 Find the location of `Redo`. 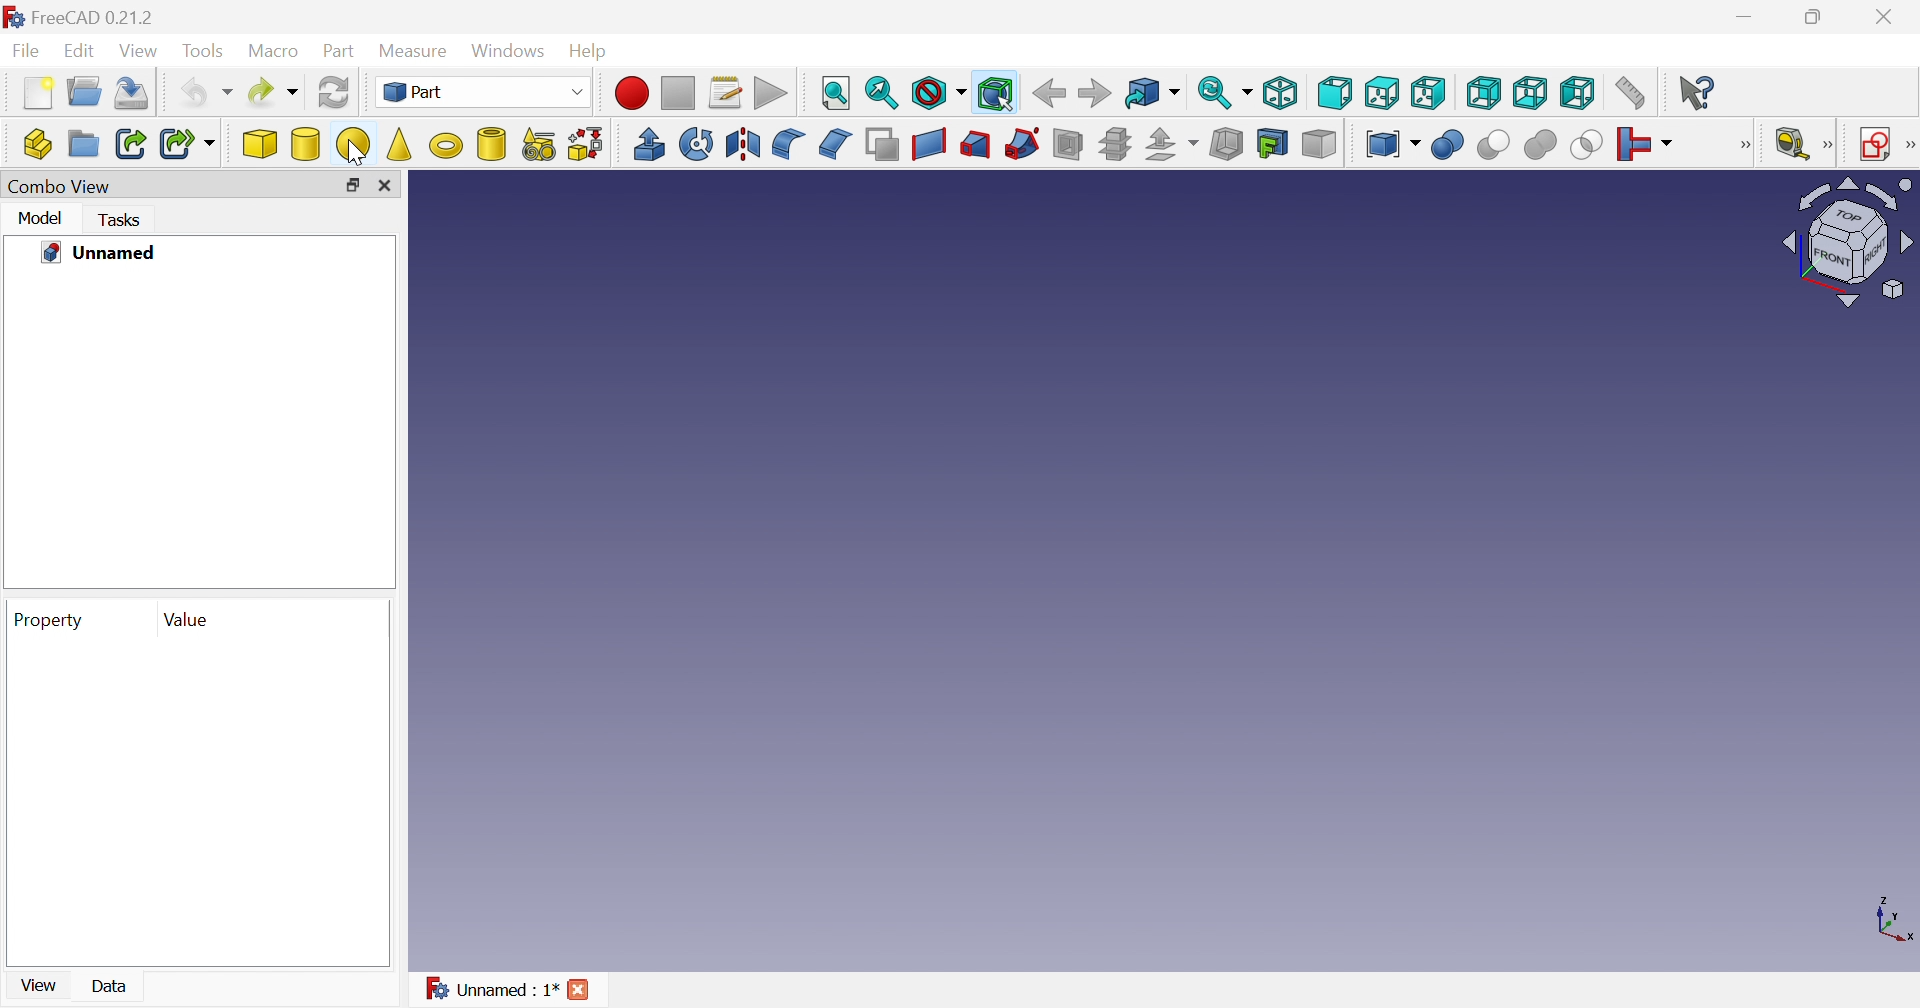

Redo is located at coordinates (273, 91).